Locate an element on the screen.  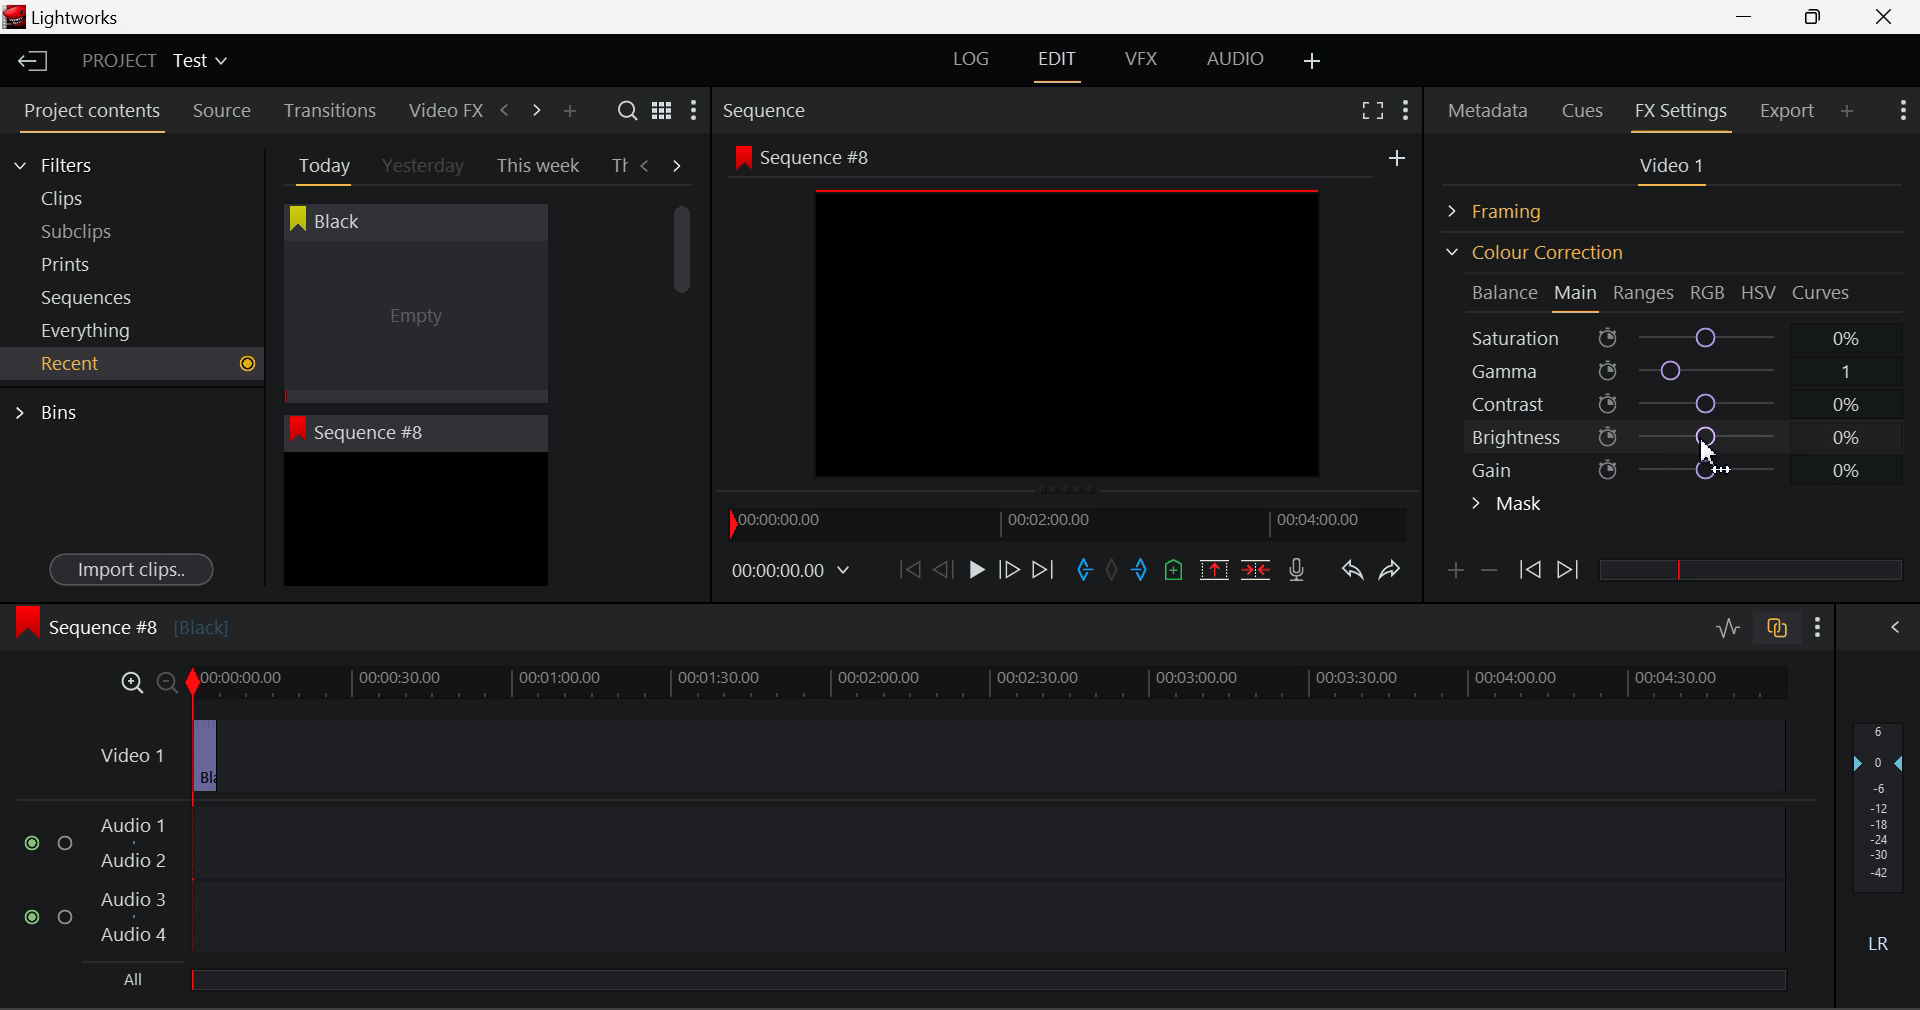
Clips is located at coordinates (98, 198).